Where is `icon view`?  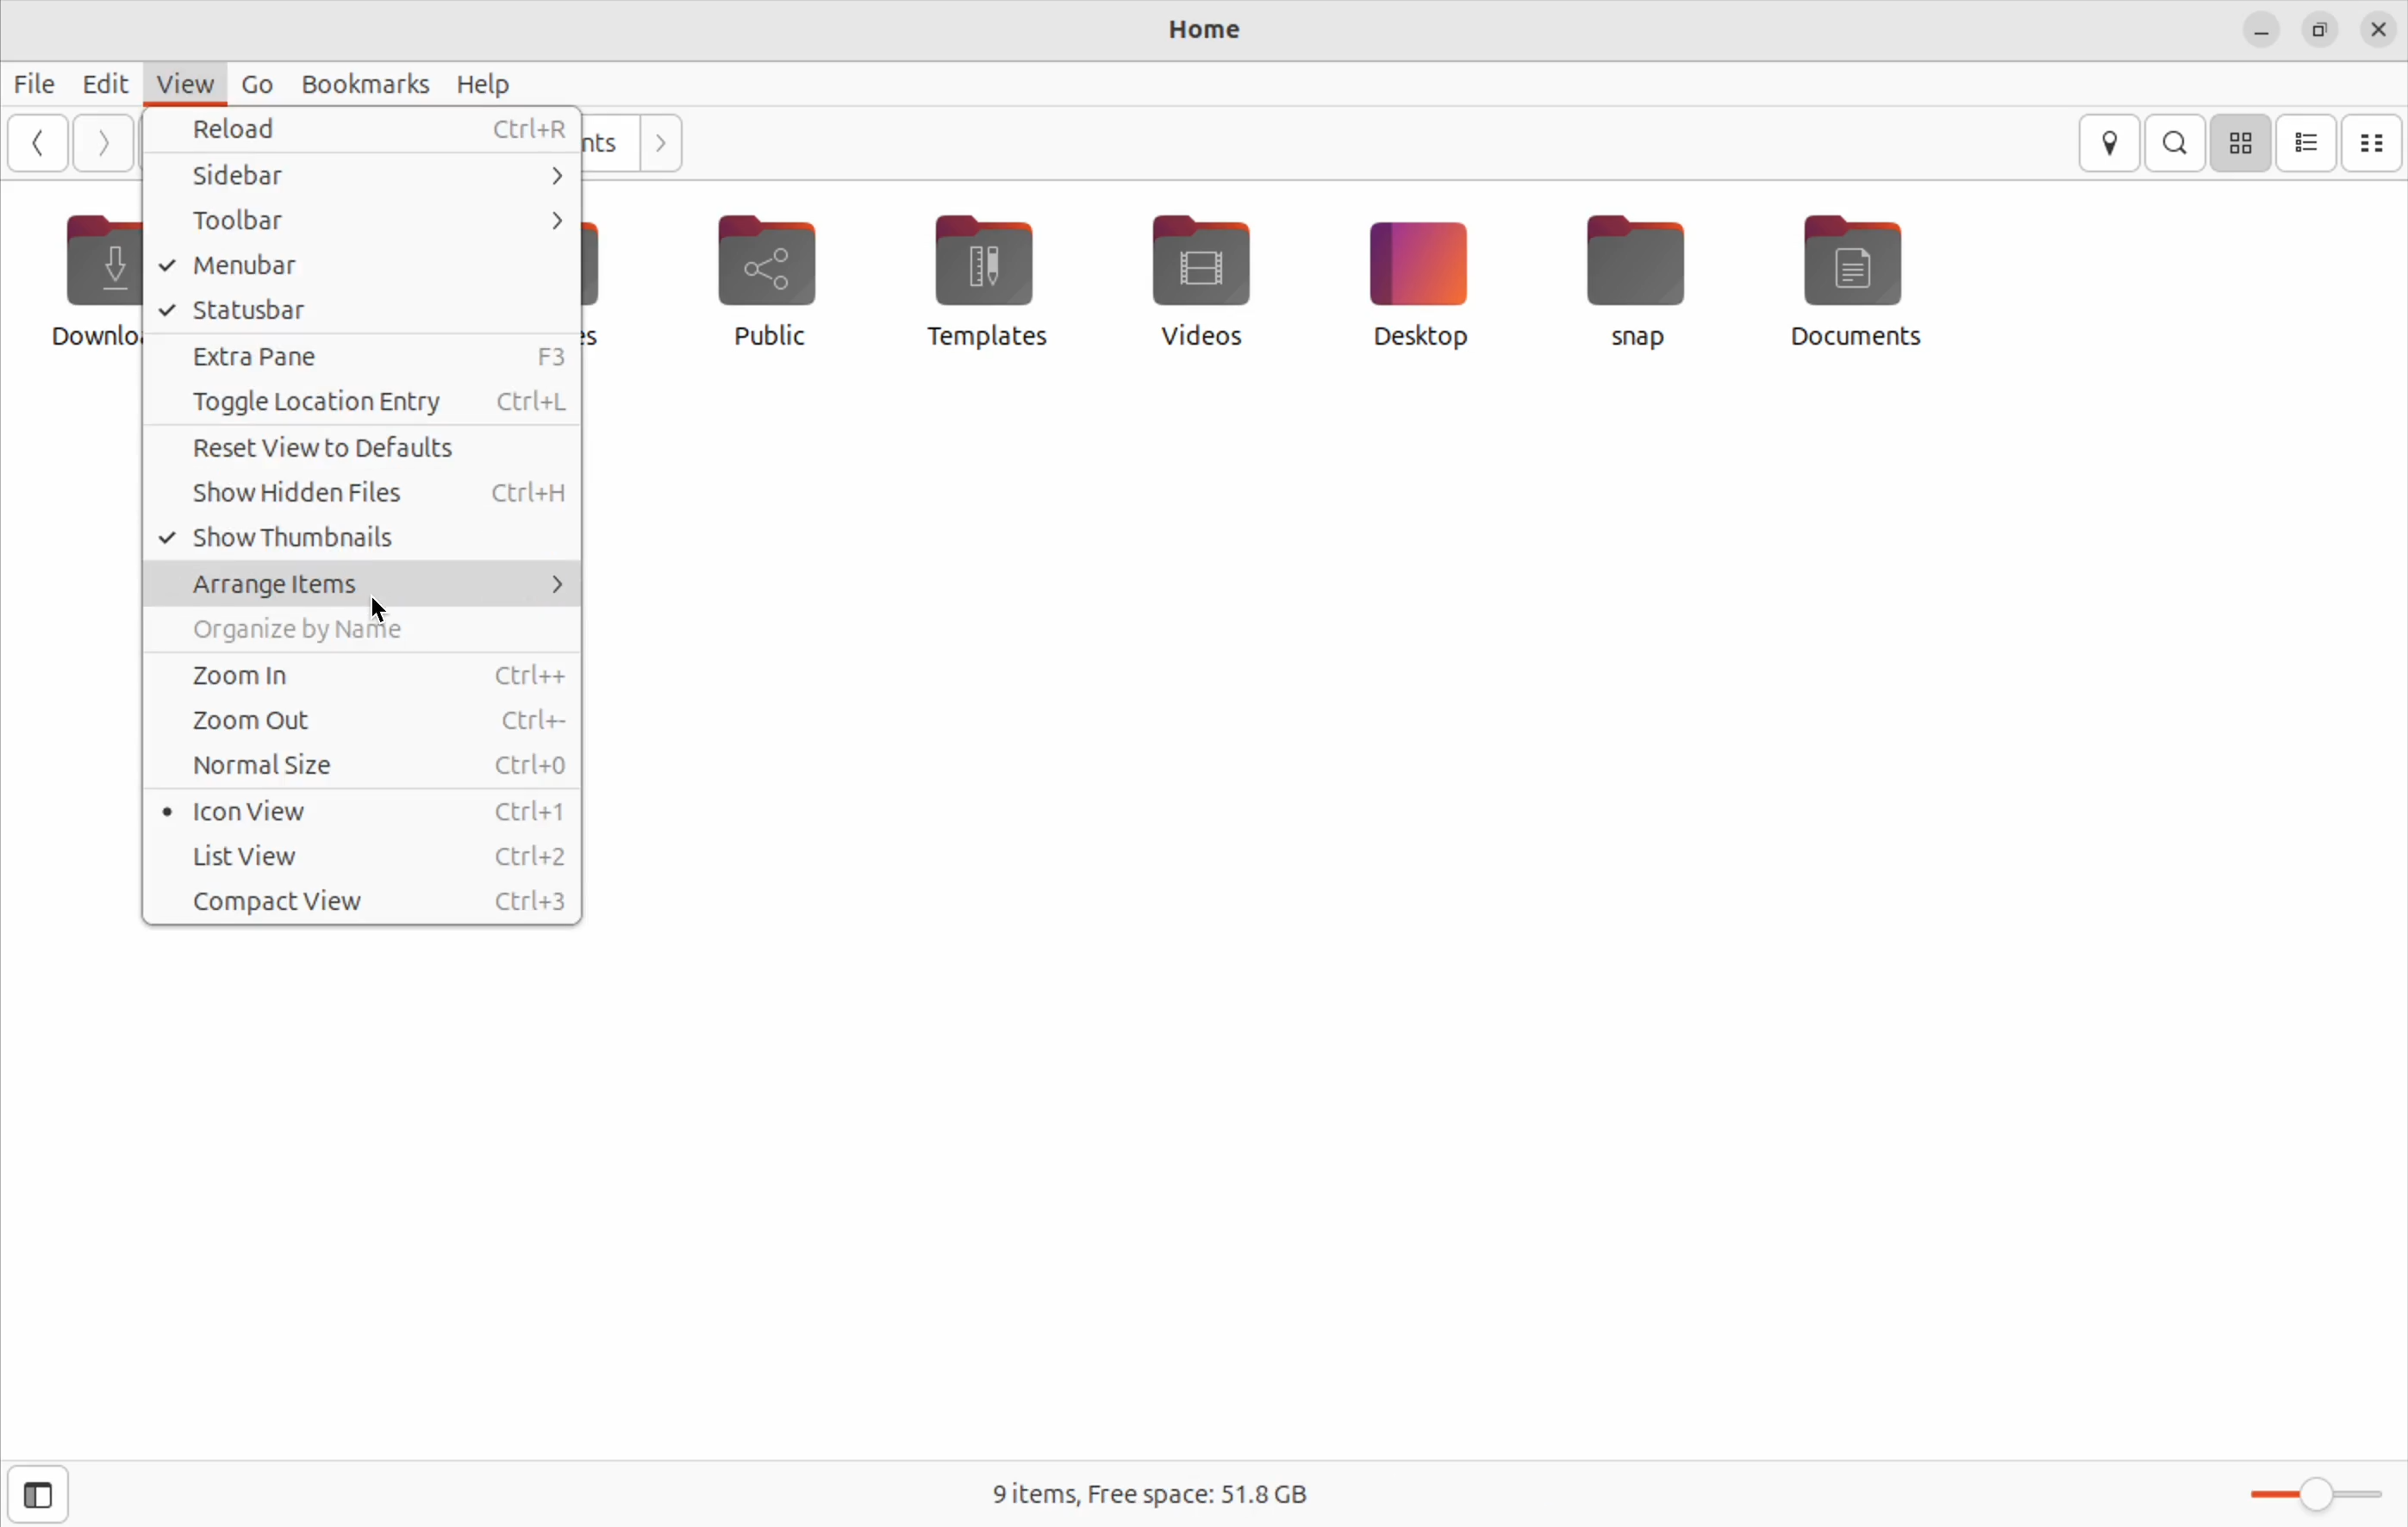
icon view is located at coordinates (2243, 142).